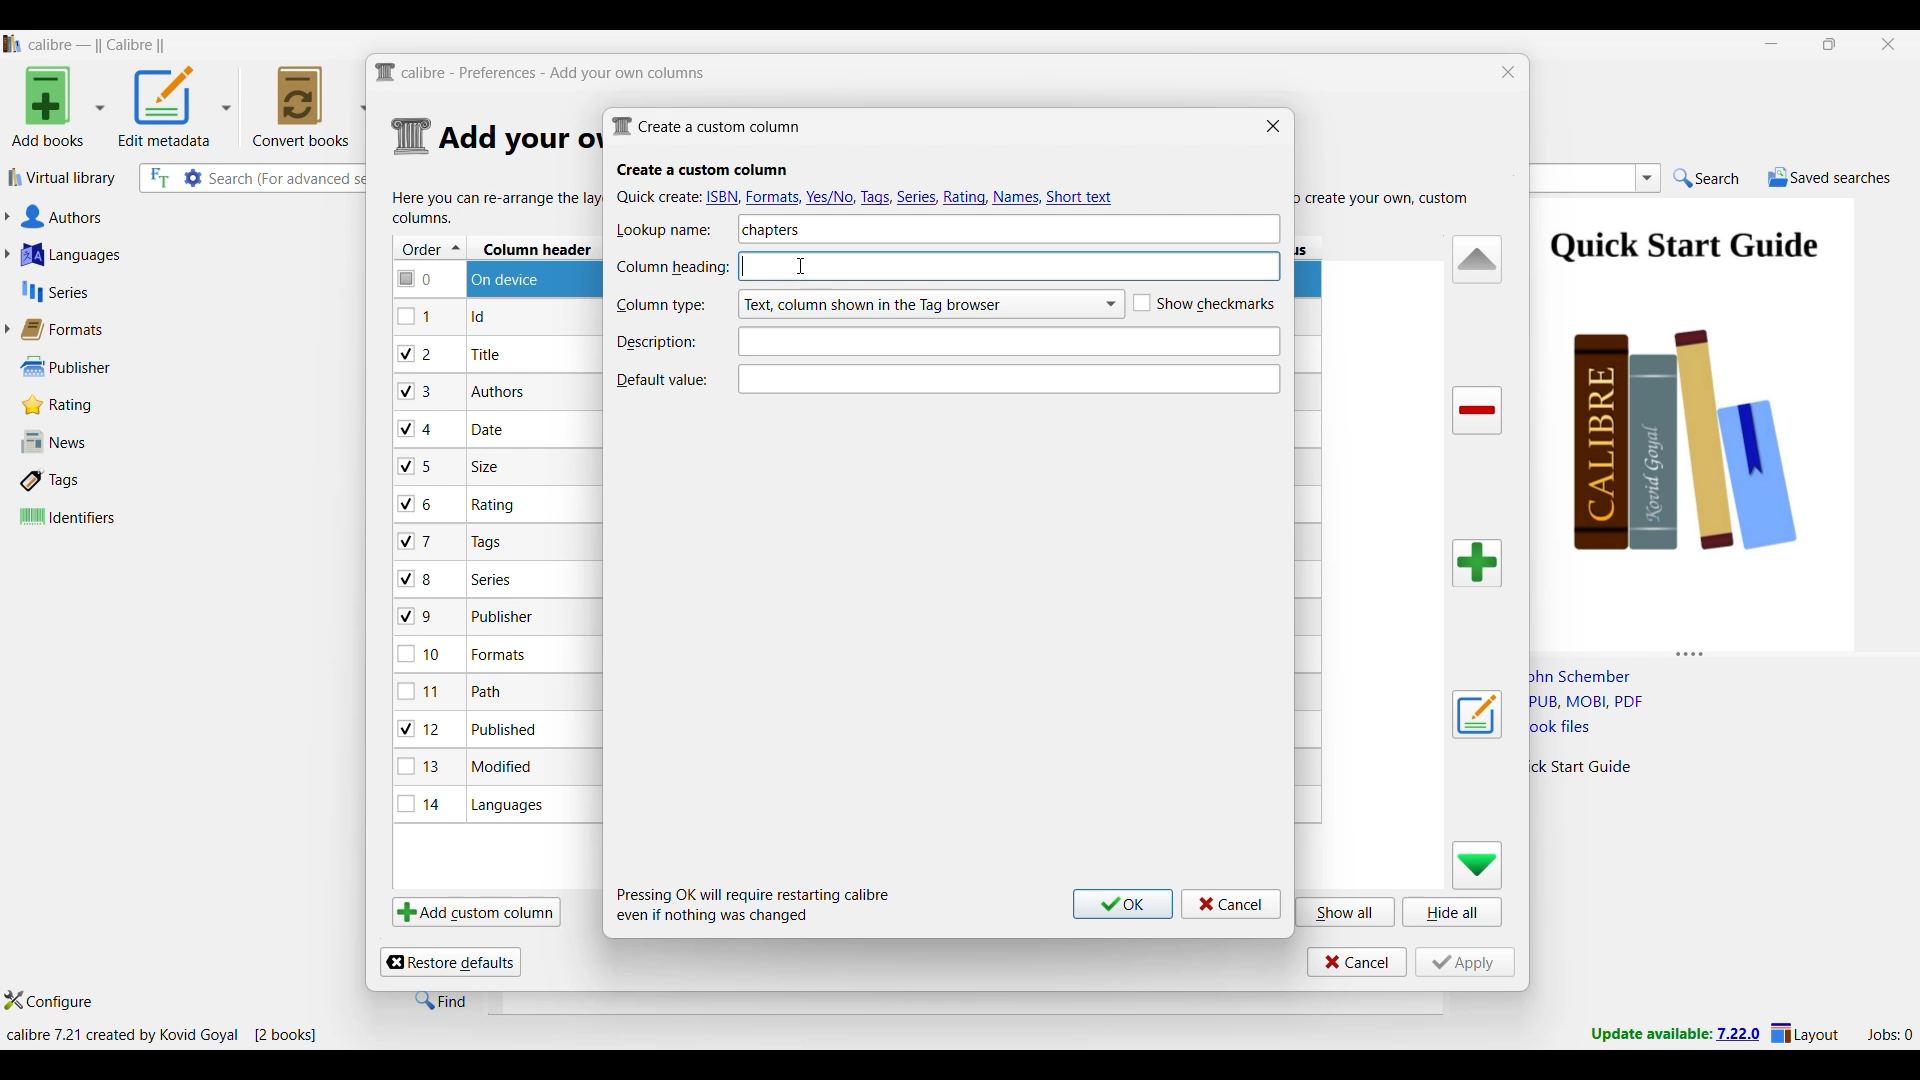 The height and width of the screenshot is (1080, 1920). What do you see at coordinates (930, 304) in the screenshot?
I see `Column type options` at bounding box center [930, 304].